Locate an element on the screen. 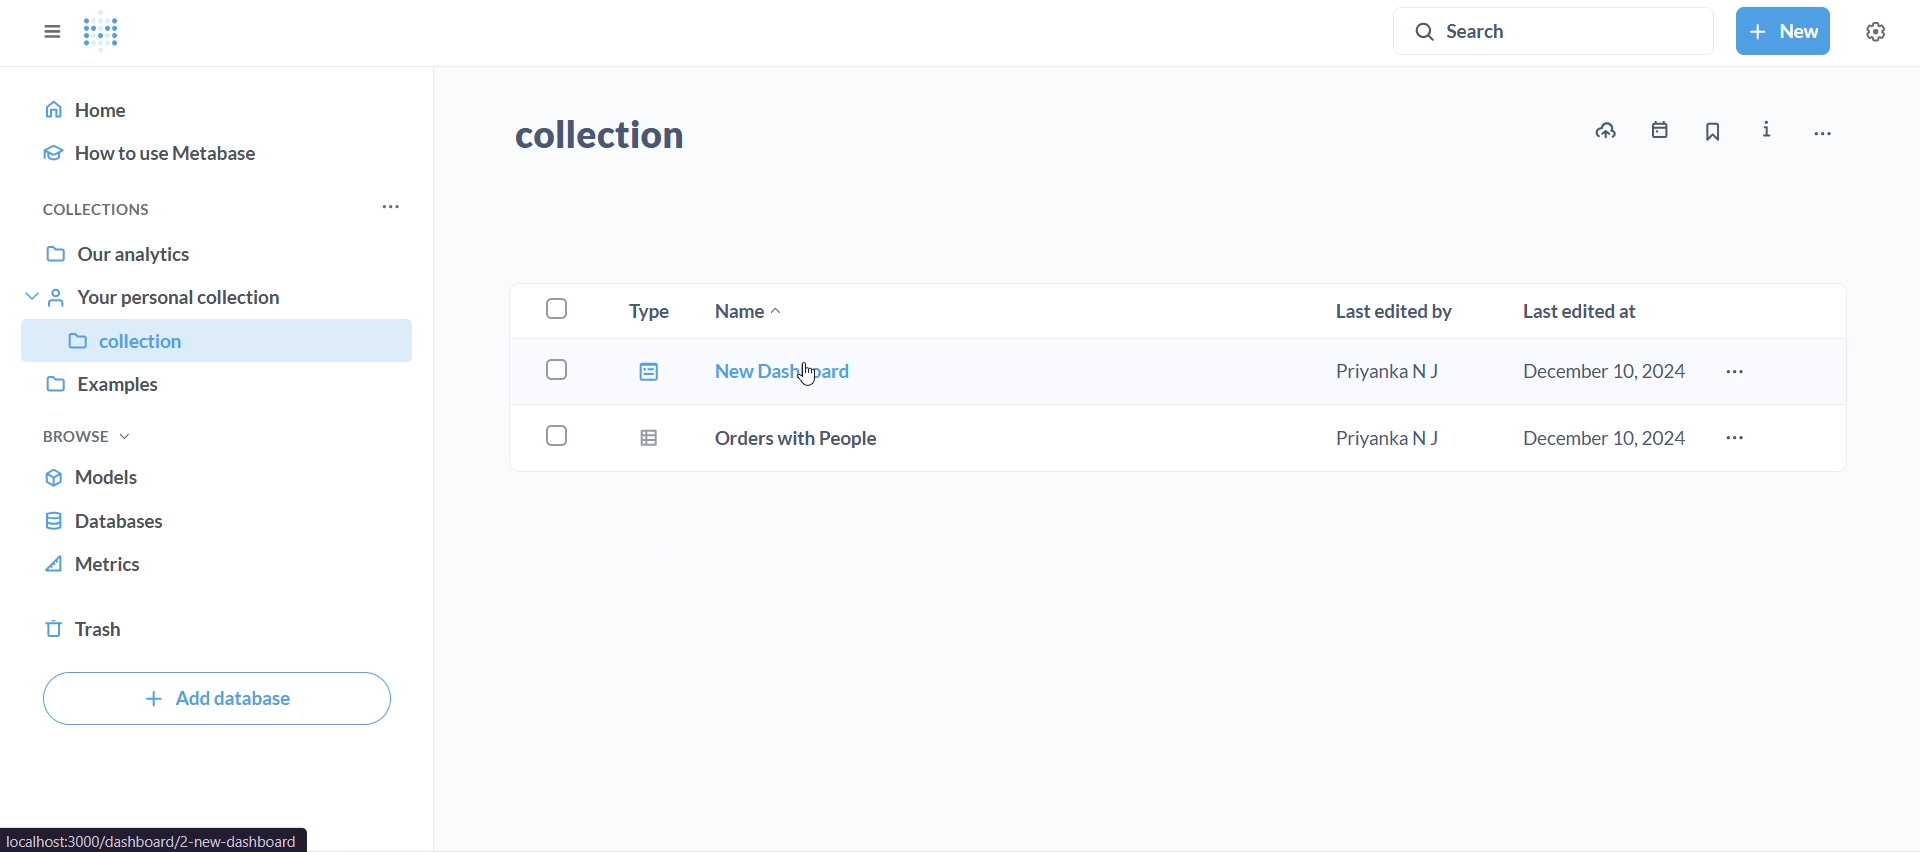 This screenshot has height=852, width=1920. order with people is located at coordinates (762, 441).